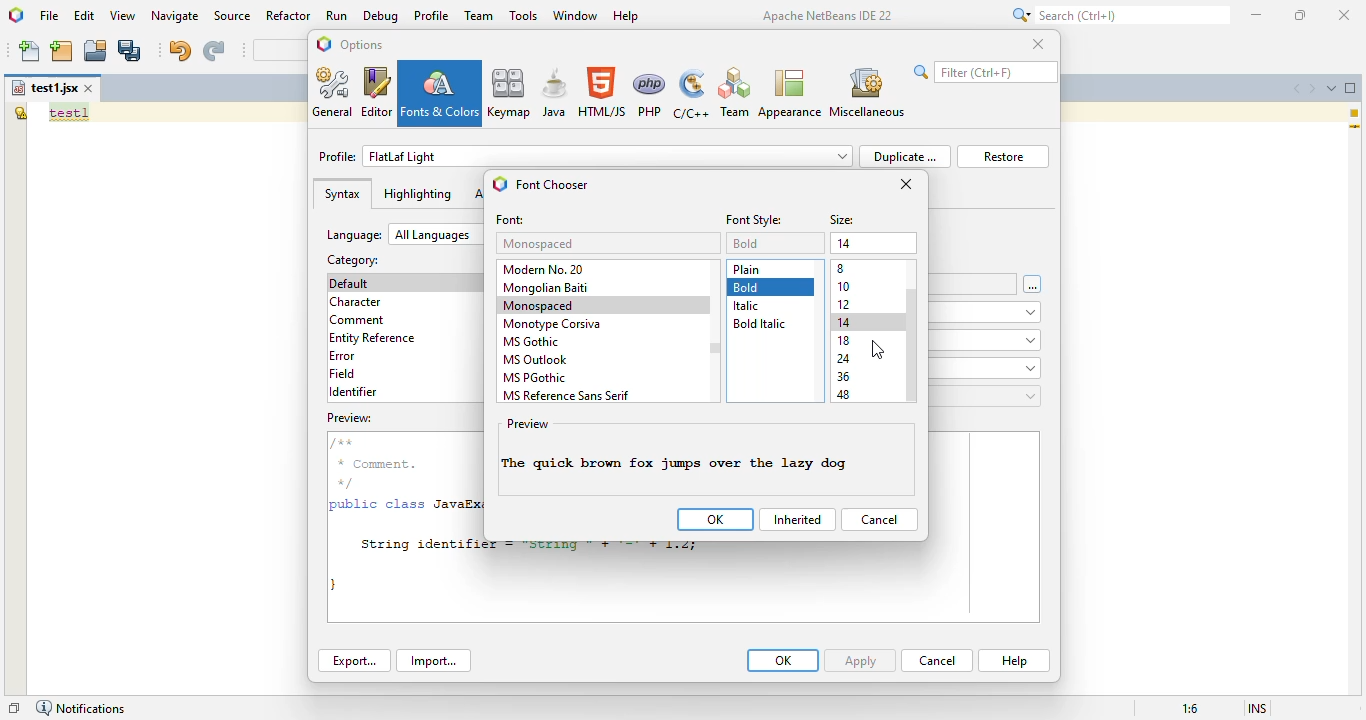 Image resolution: width=1366 pixels, height=720 pixels. What do you see at coordinates (344, 443) in the screenshot?
I see `/**` at bounding box center [344, 443].